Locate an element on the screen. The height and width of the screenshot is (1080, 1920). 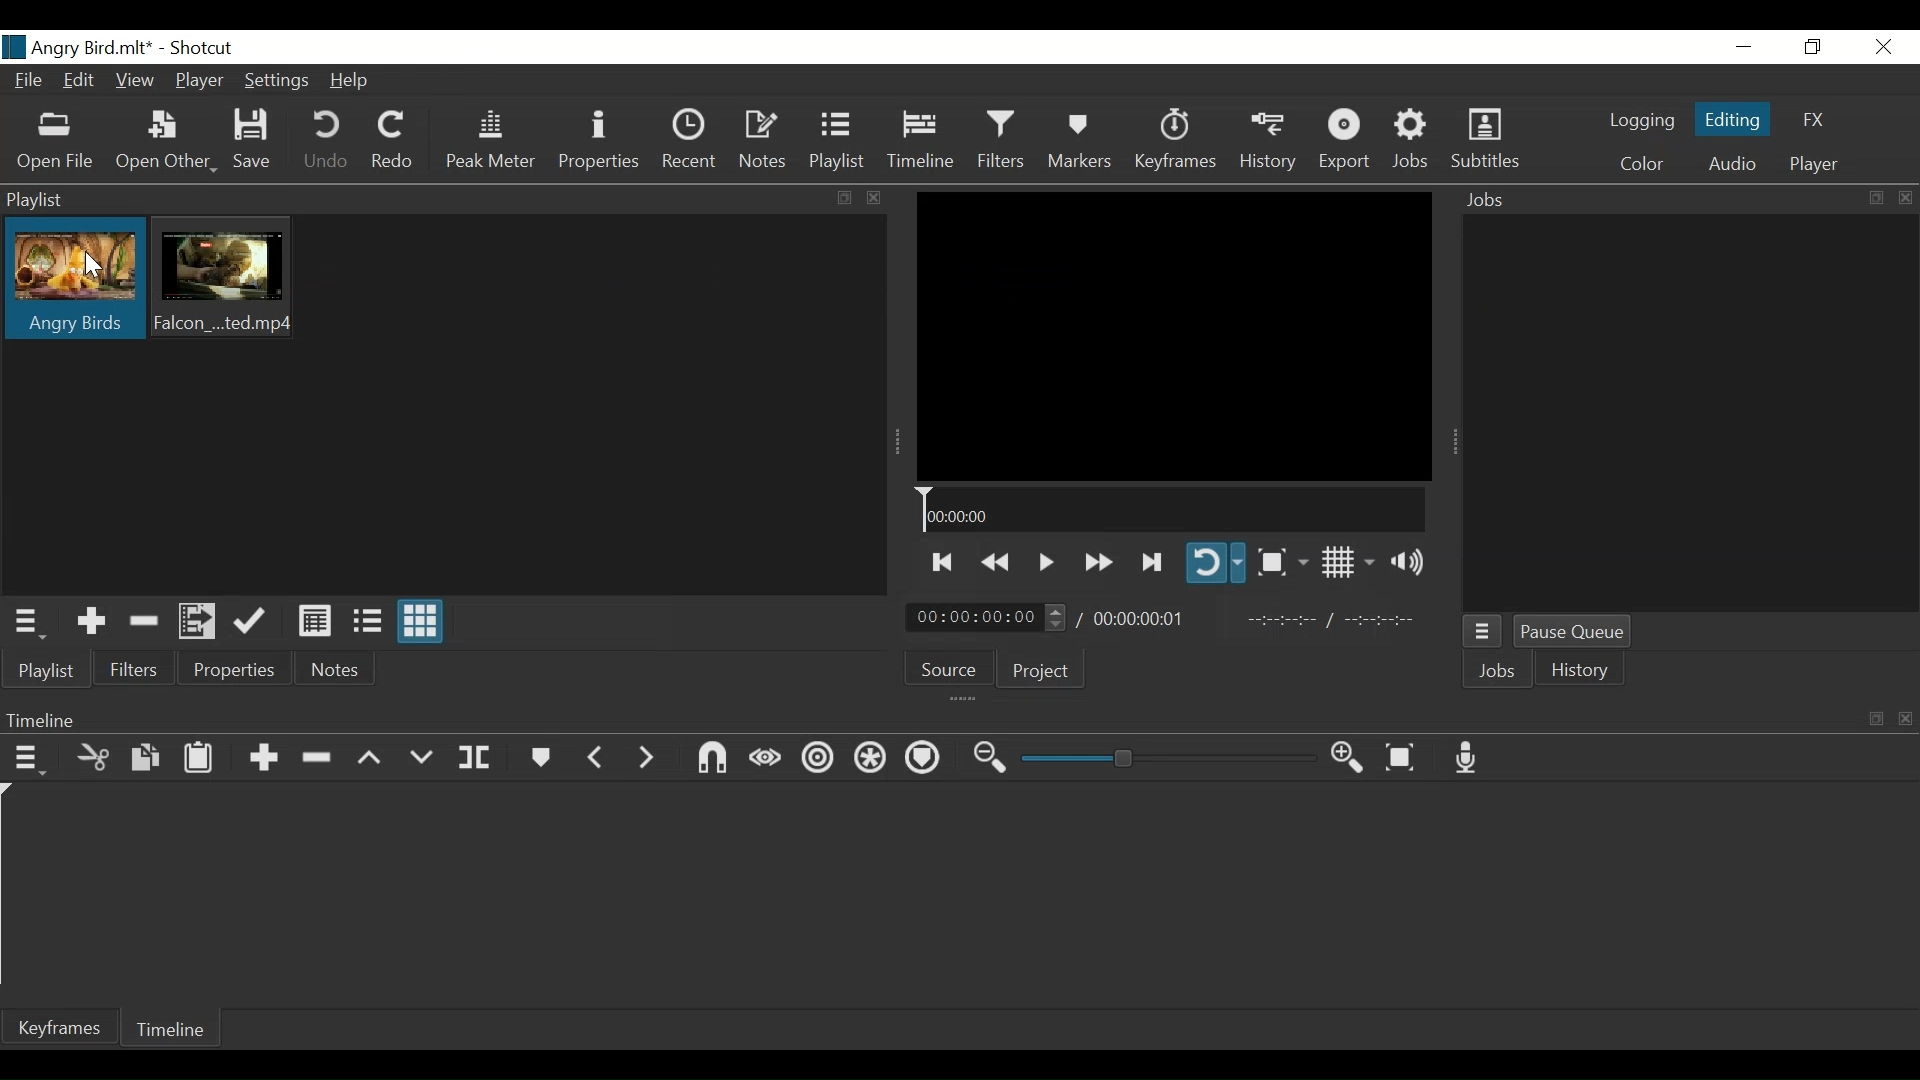
Markers is located at coordinates (1078, 142).